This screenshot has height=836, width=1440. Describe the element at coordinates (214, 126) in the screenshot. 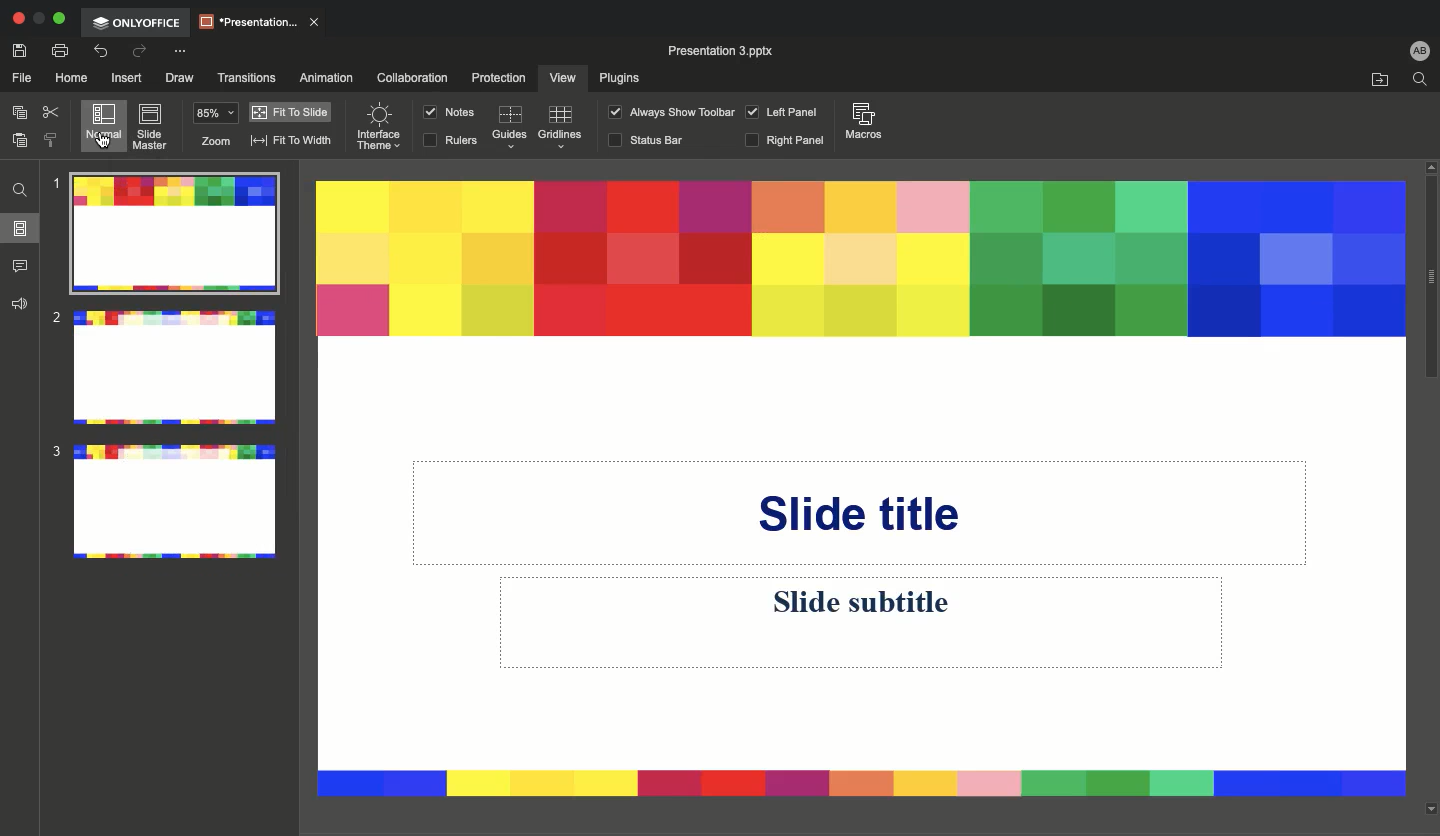

I see `Zoom` at that location.